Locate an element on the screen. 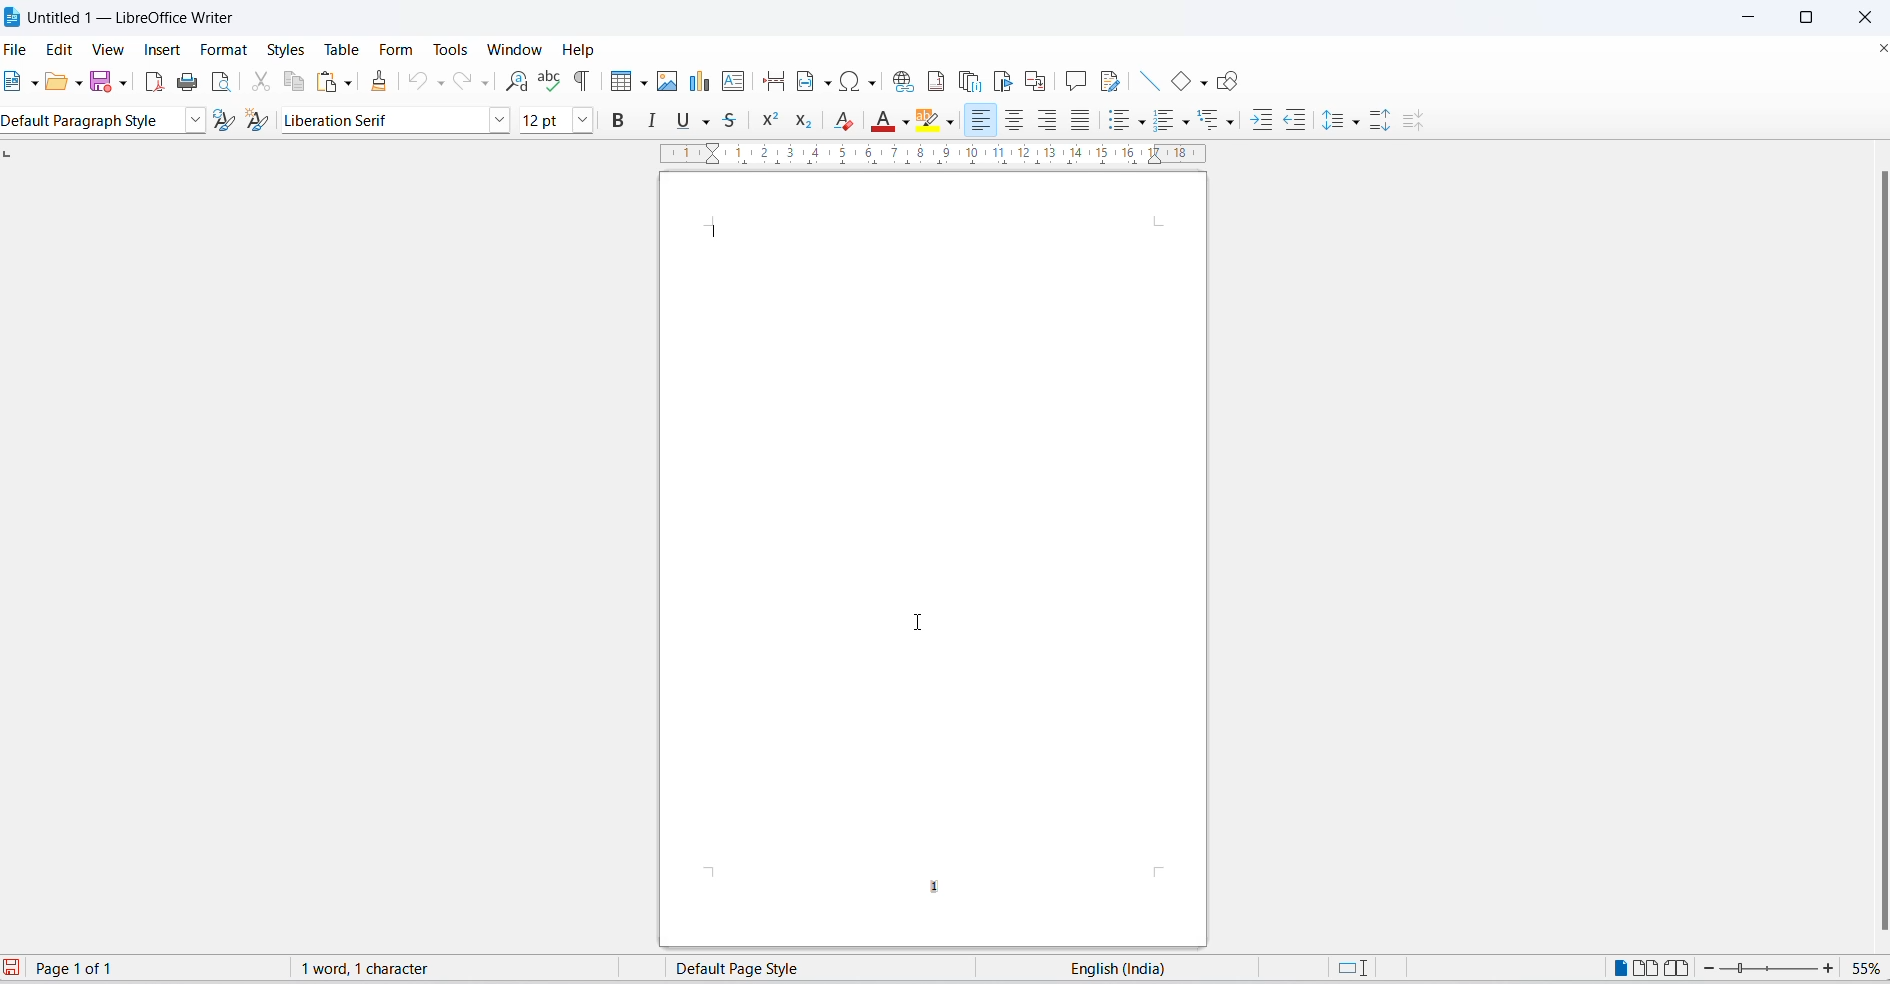 Image resolution: width=1890 pixels, height=984 pixels. insert text is located at coordinates (735, 81).